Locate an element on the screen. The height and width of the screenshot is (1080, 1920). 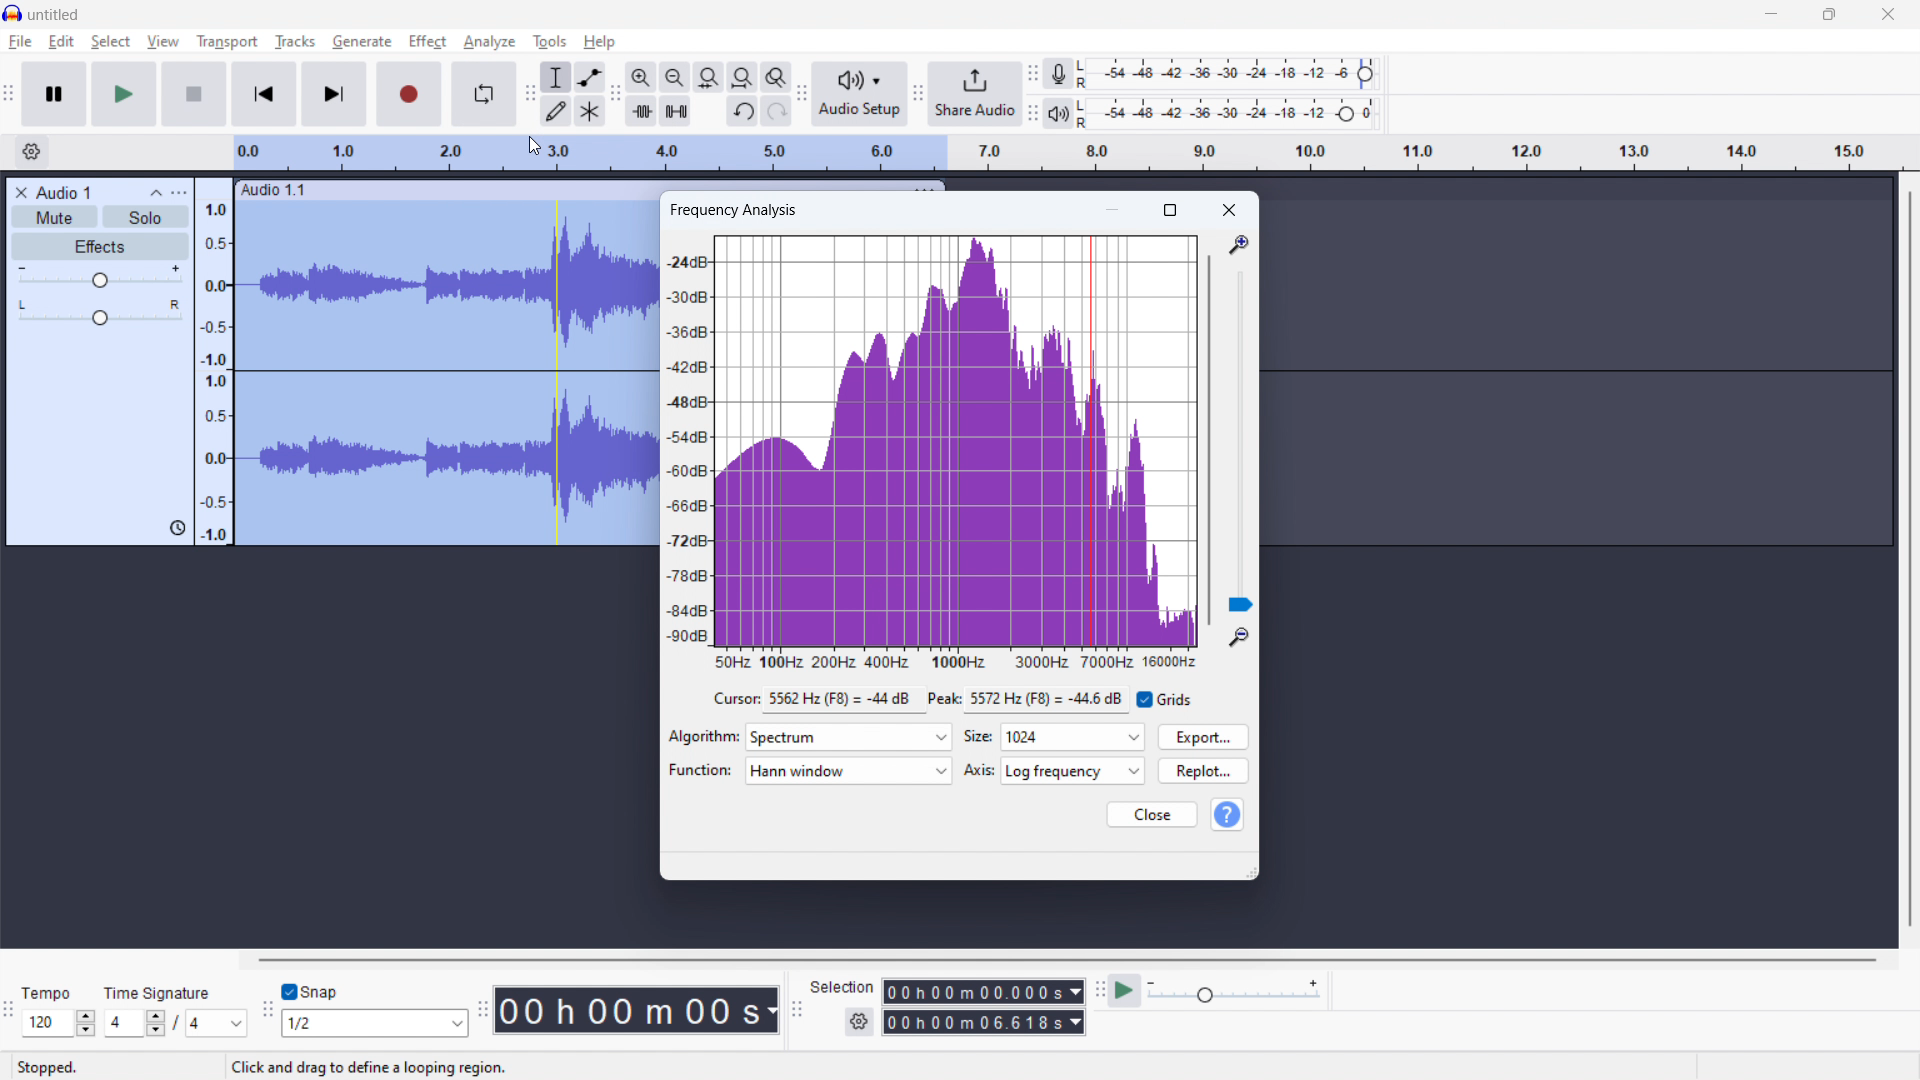
snapping toolbar is located at coordinates (267, 1011).